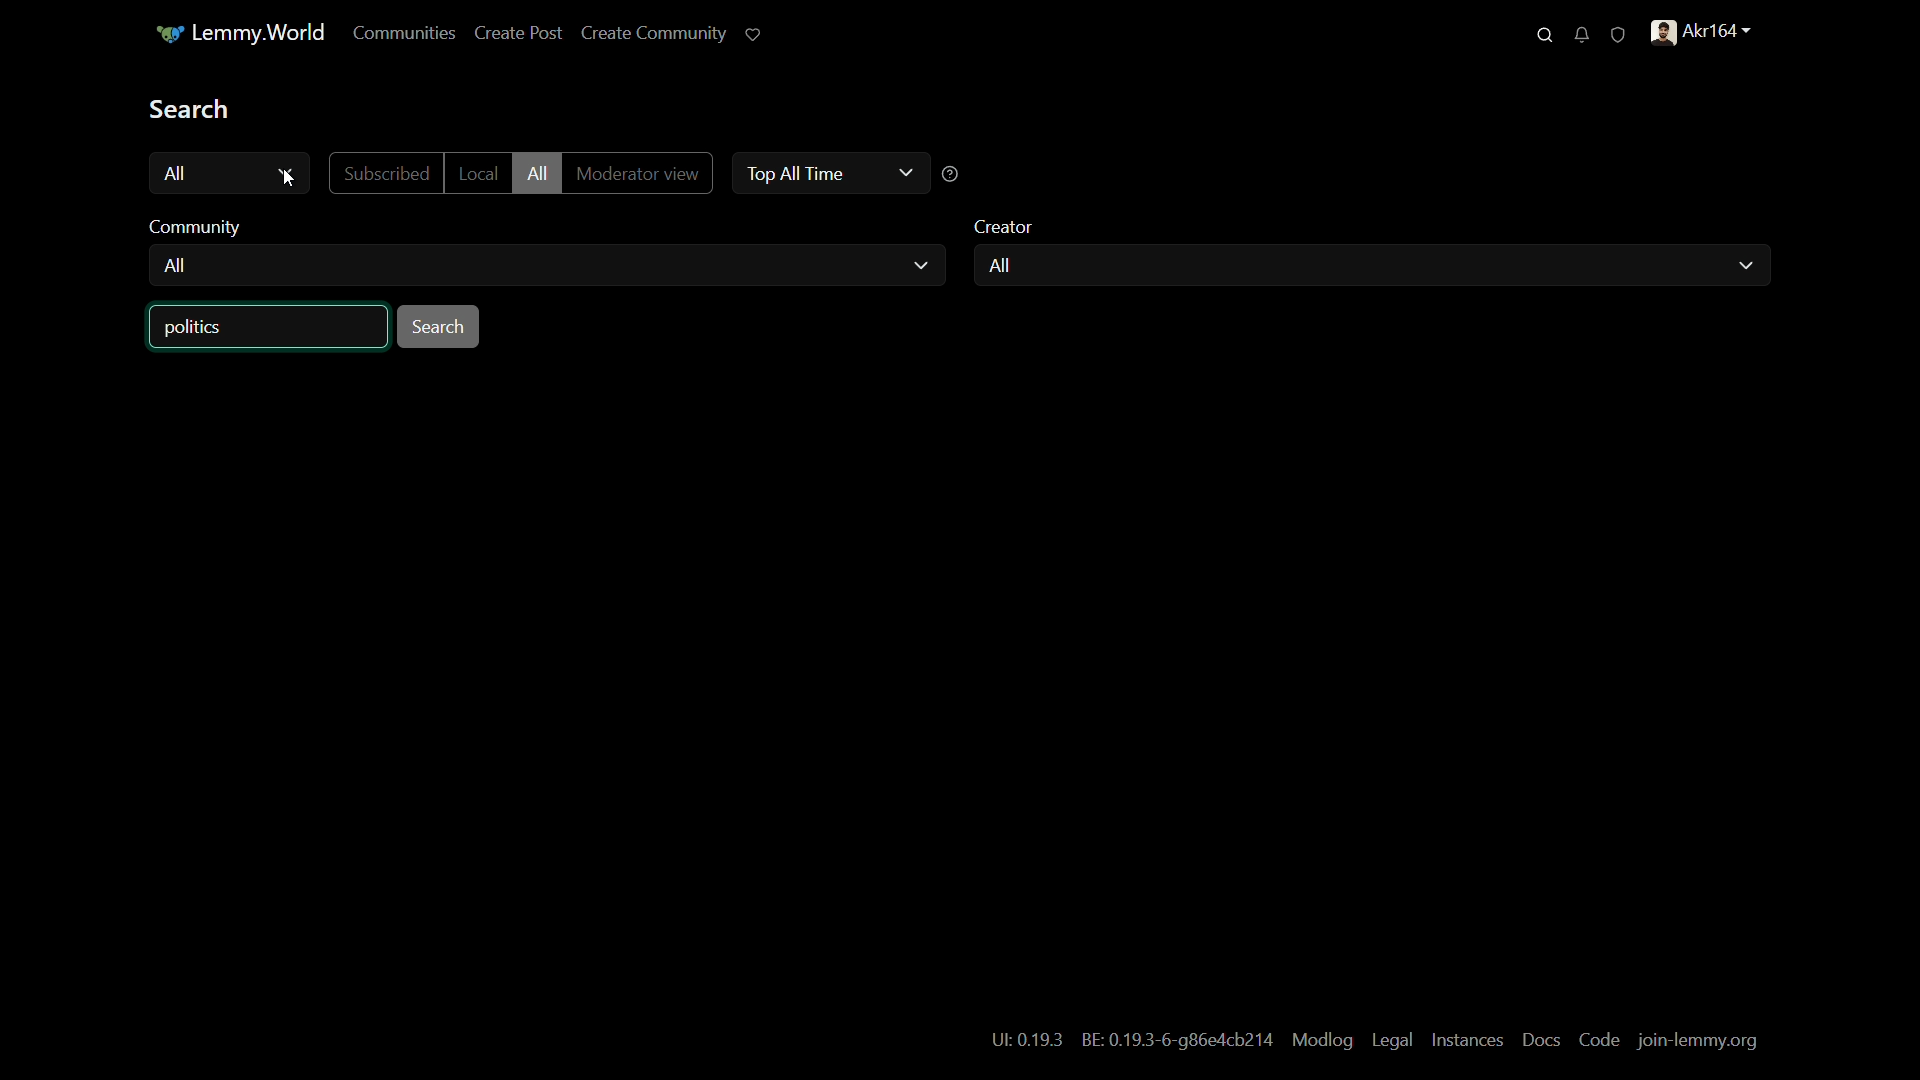  I want to click on community, so click(201, 227).